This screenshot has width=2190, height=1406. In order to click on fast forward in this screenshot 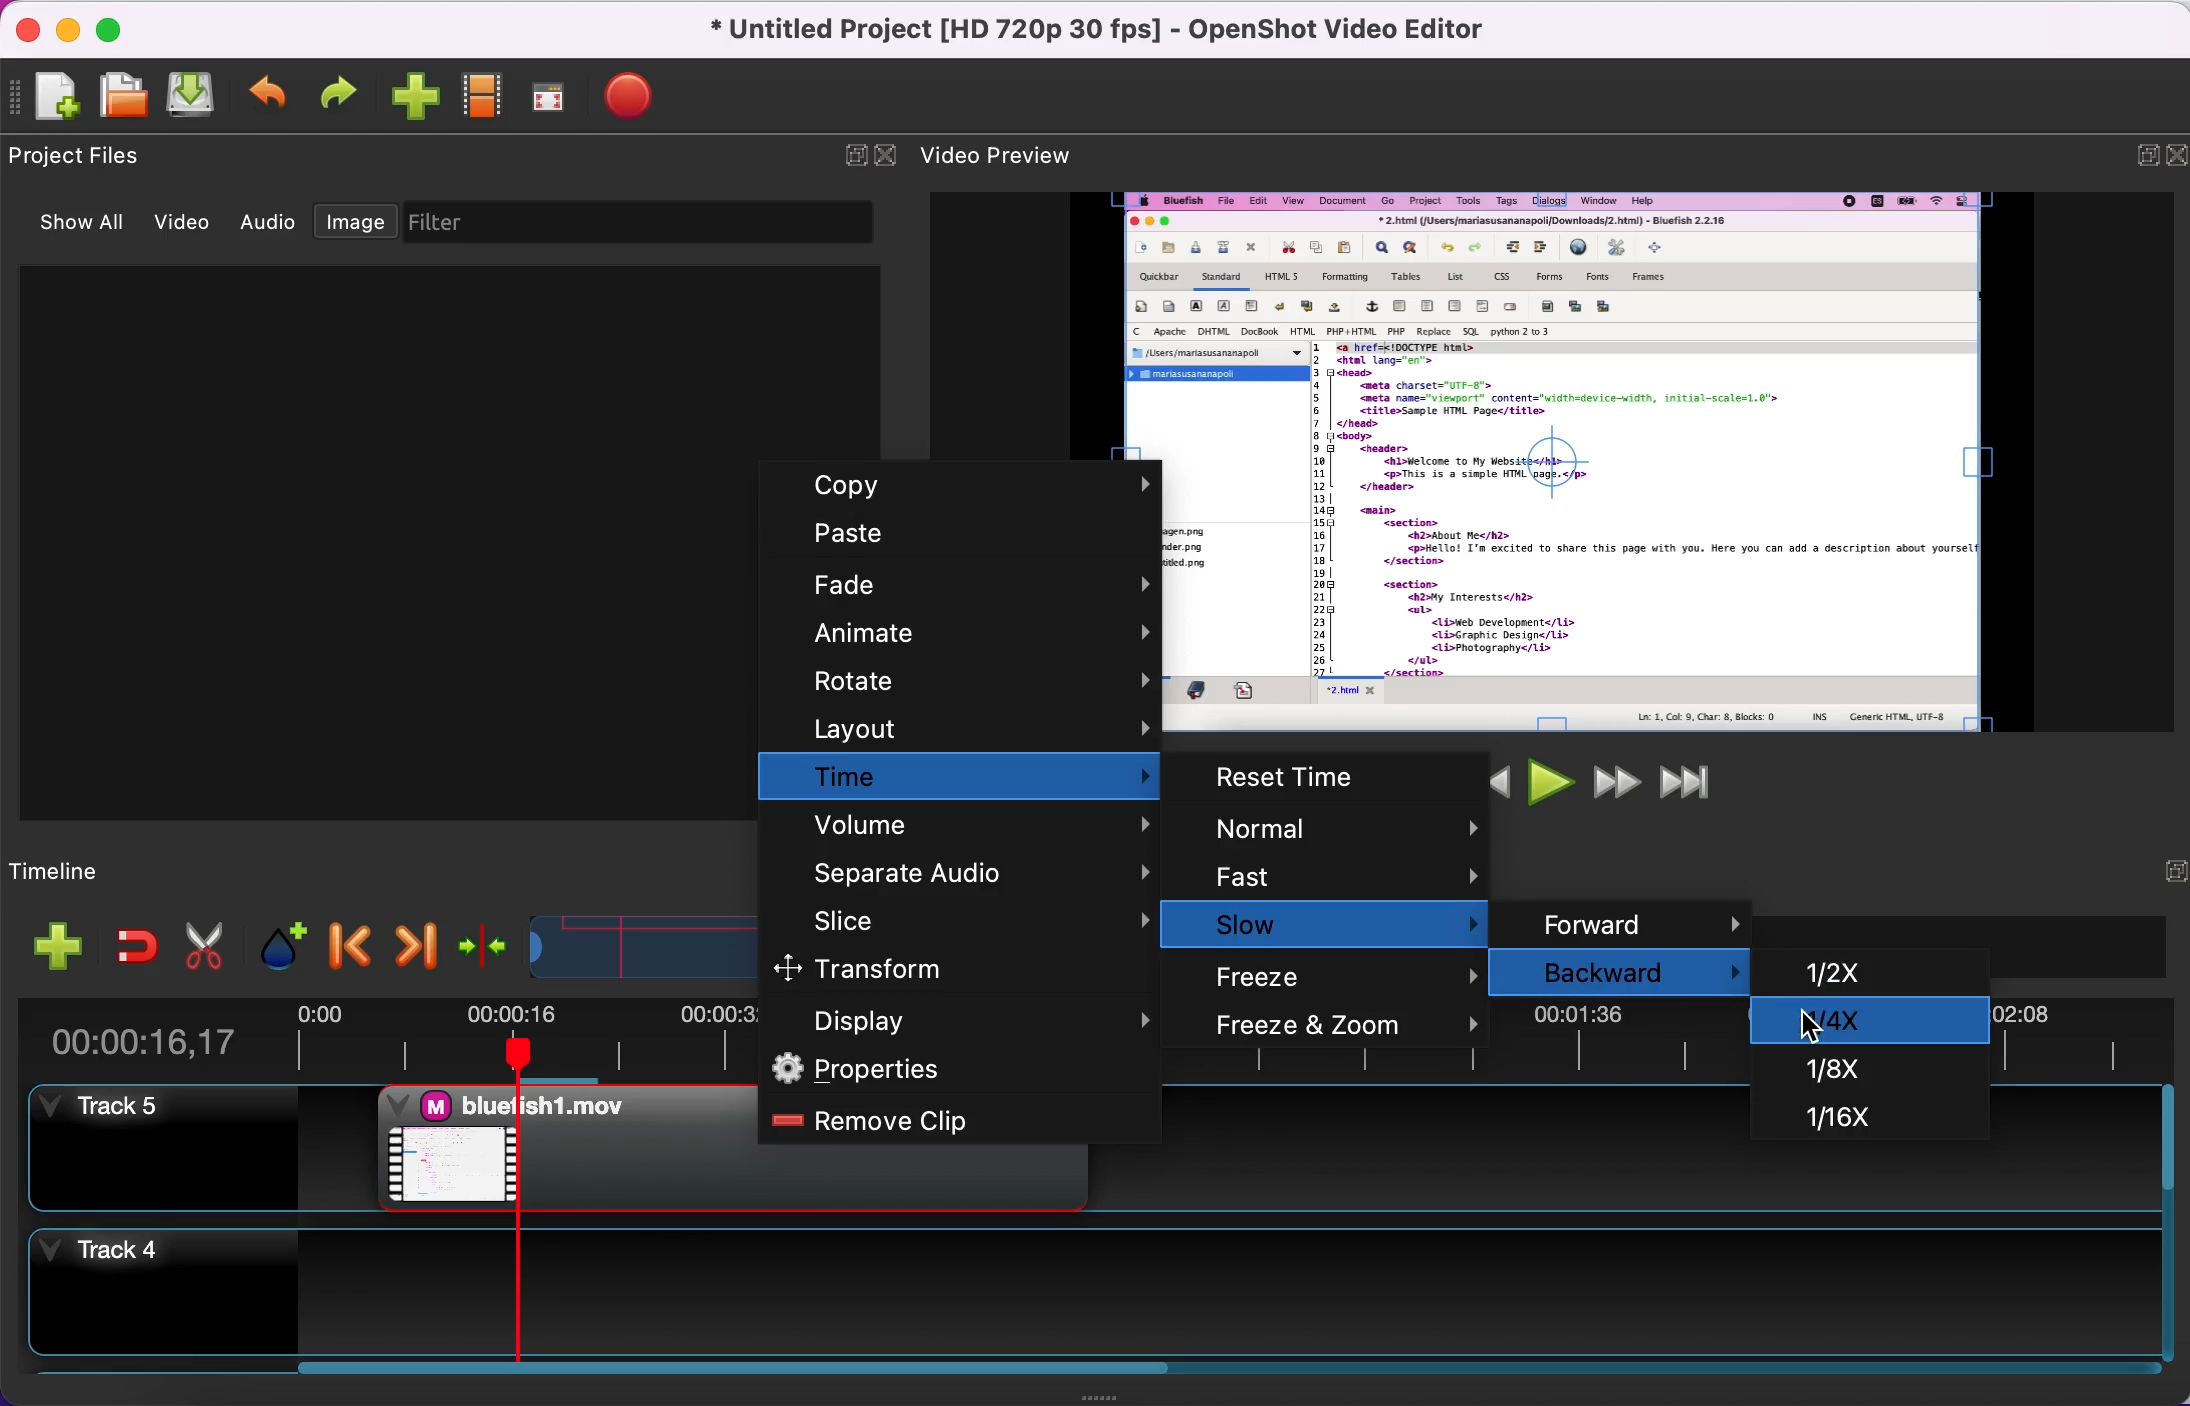, I will do `click(1611, 781)`.